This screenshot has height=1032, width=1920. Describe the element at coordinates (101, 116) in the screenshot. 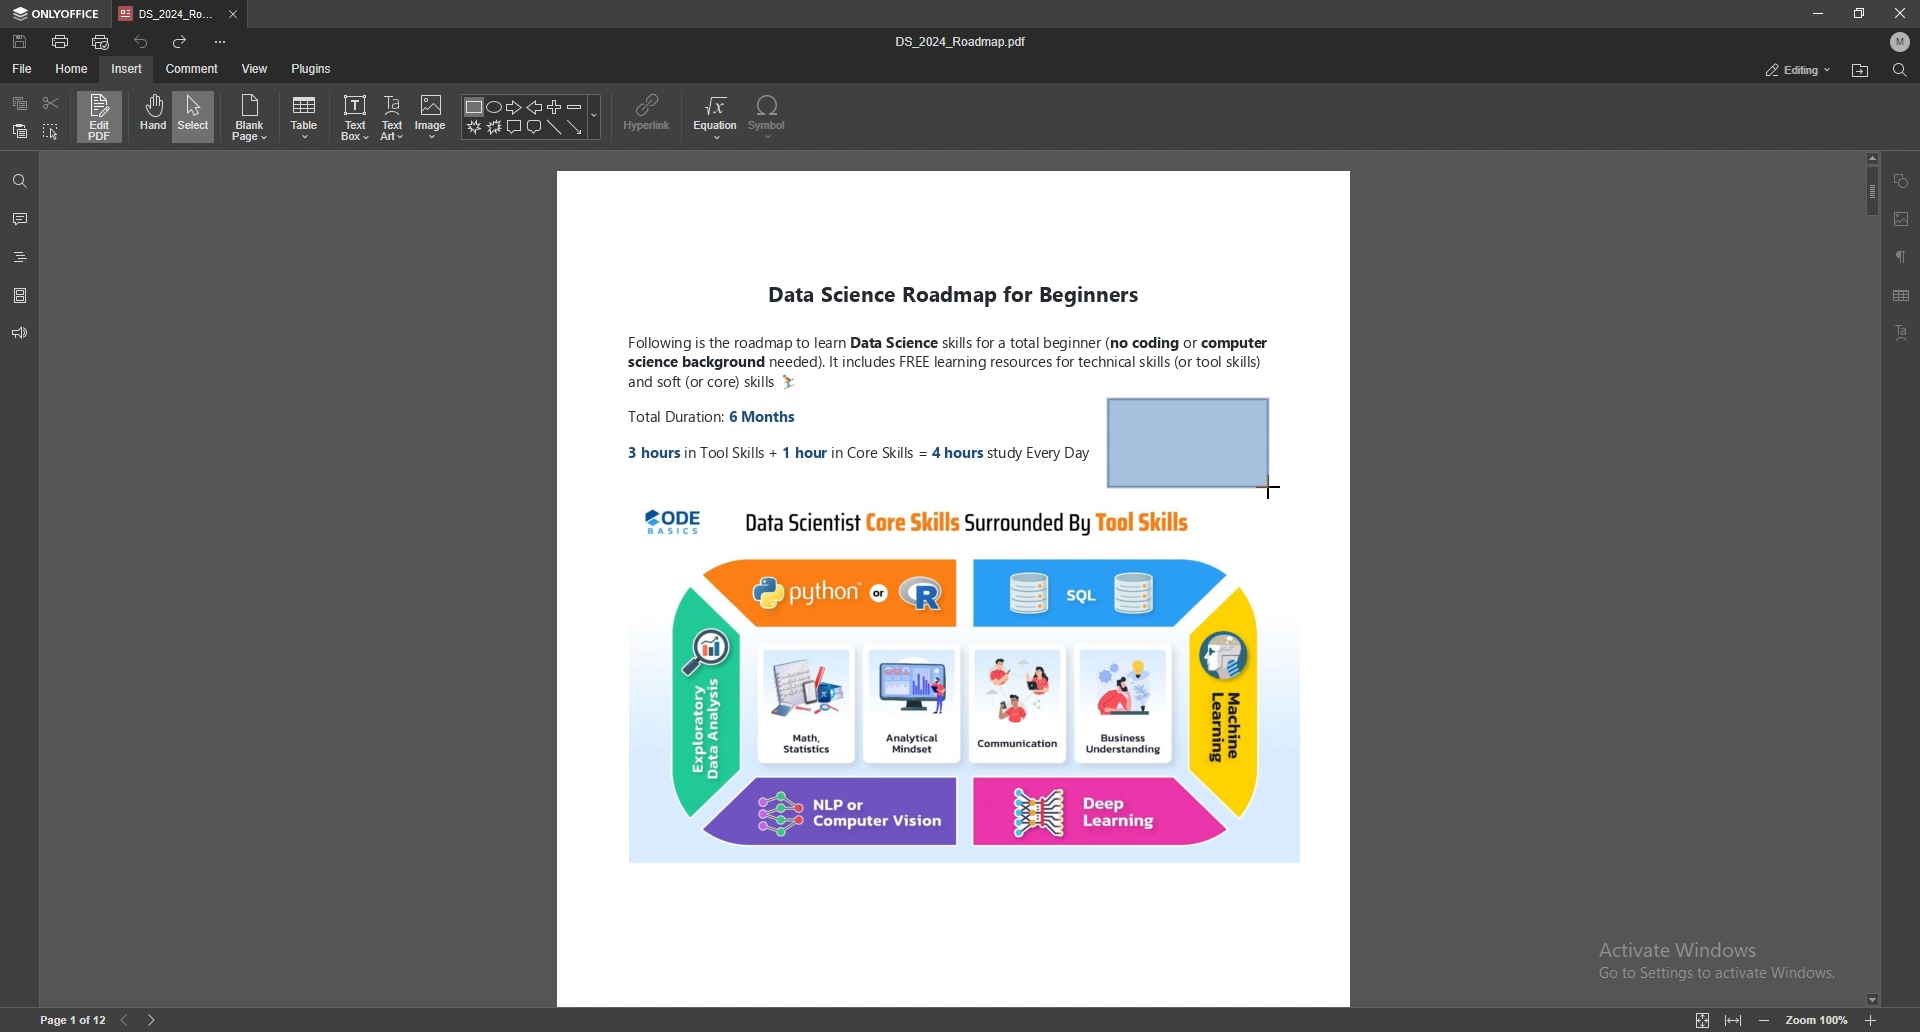

I see `edit pdf` at that location.